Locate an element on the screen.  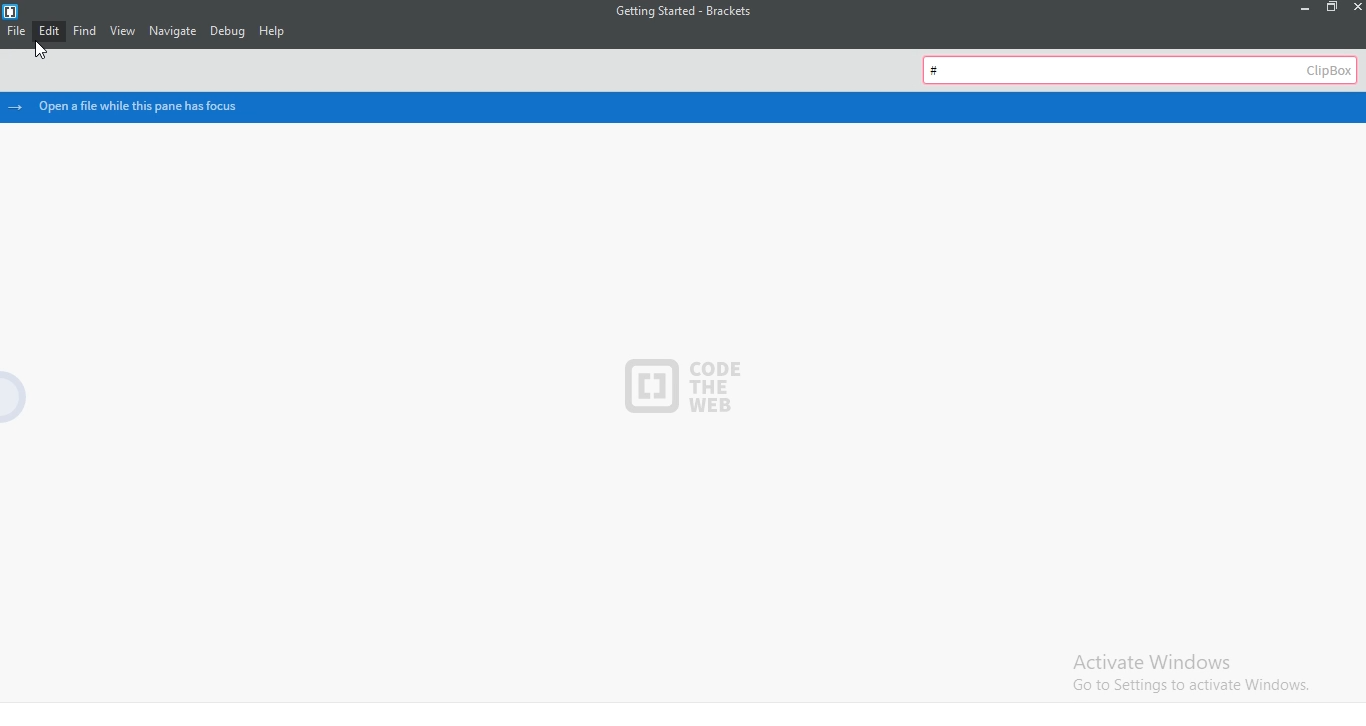
Edit is located at coordinates (51, 32).